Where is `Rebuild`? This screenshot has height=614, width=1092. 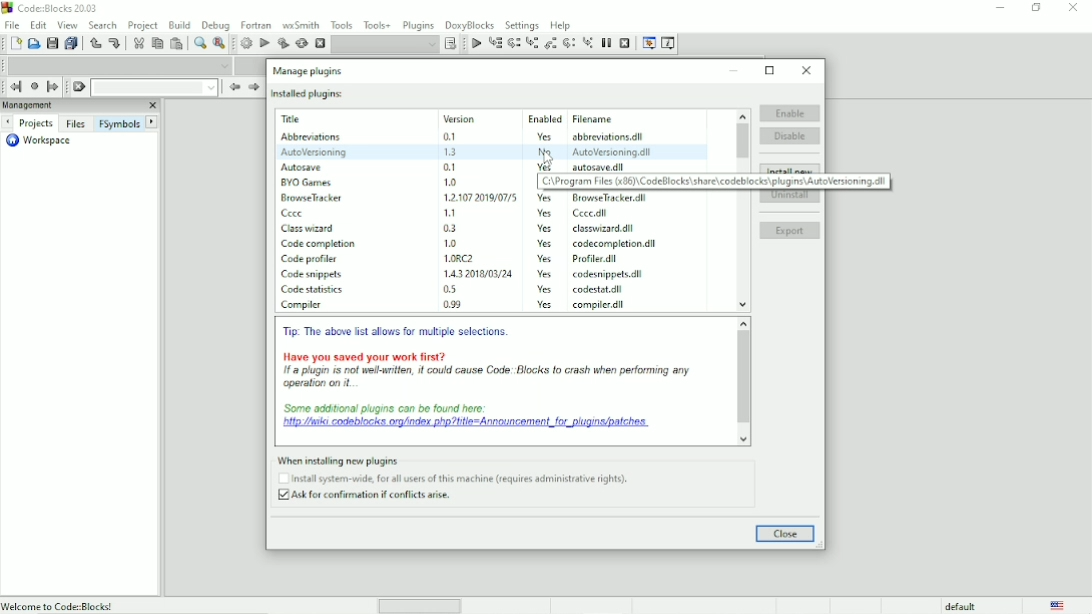 Rebuild is located at coordinates (301, 44).